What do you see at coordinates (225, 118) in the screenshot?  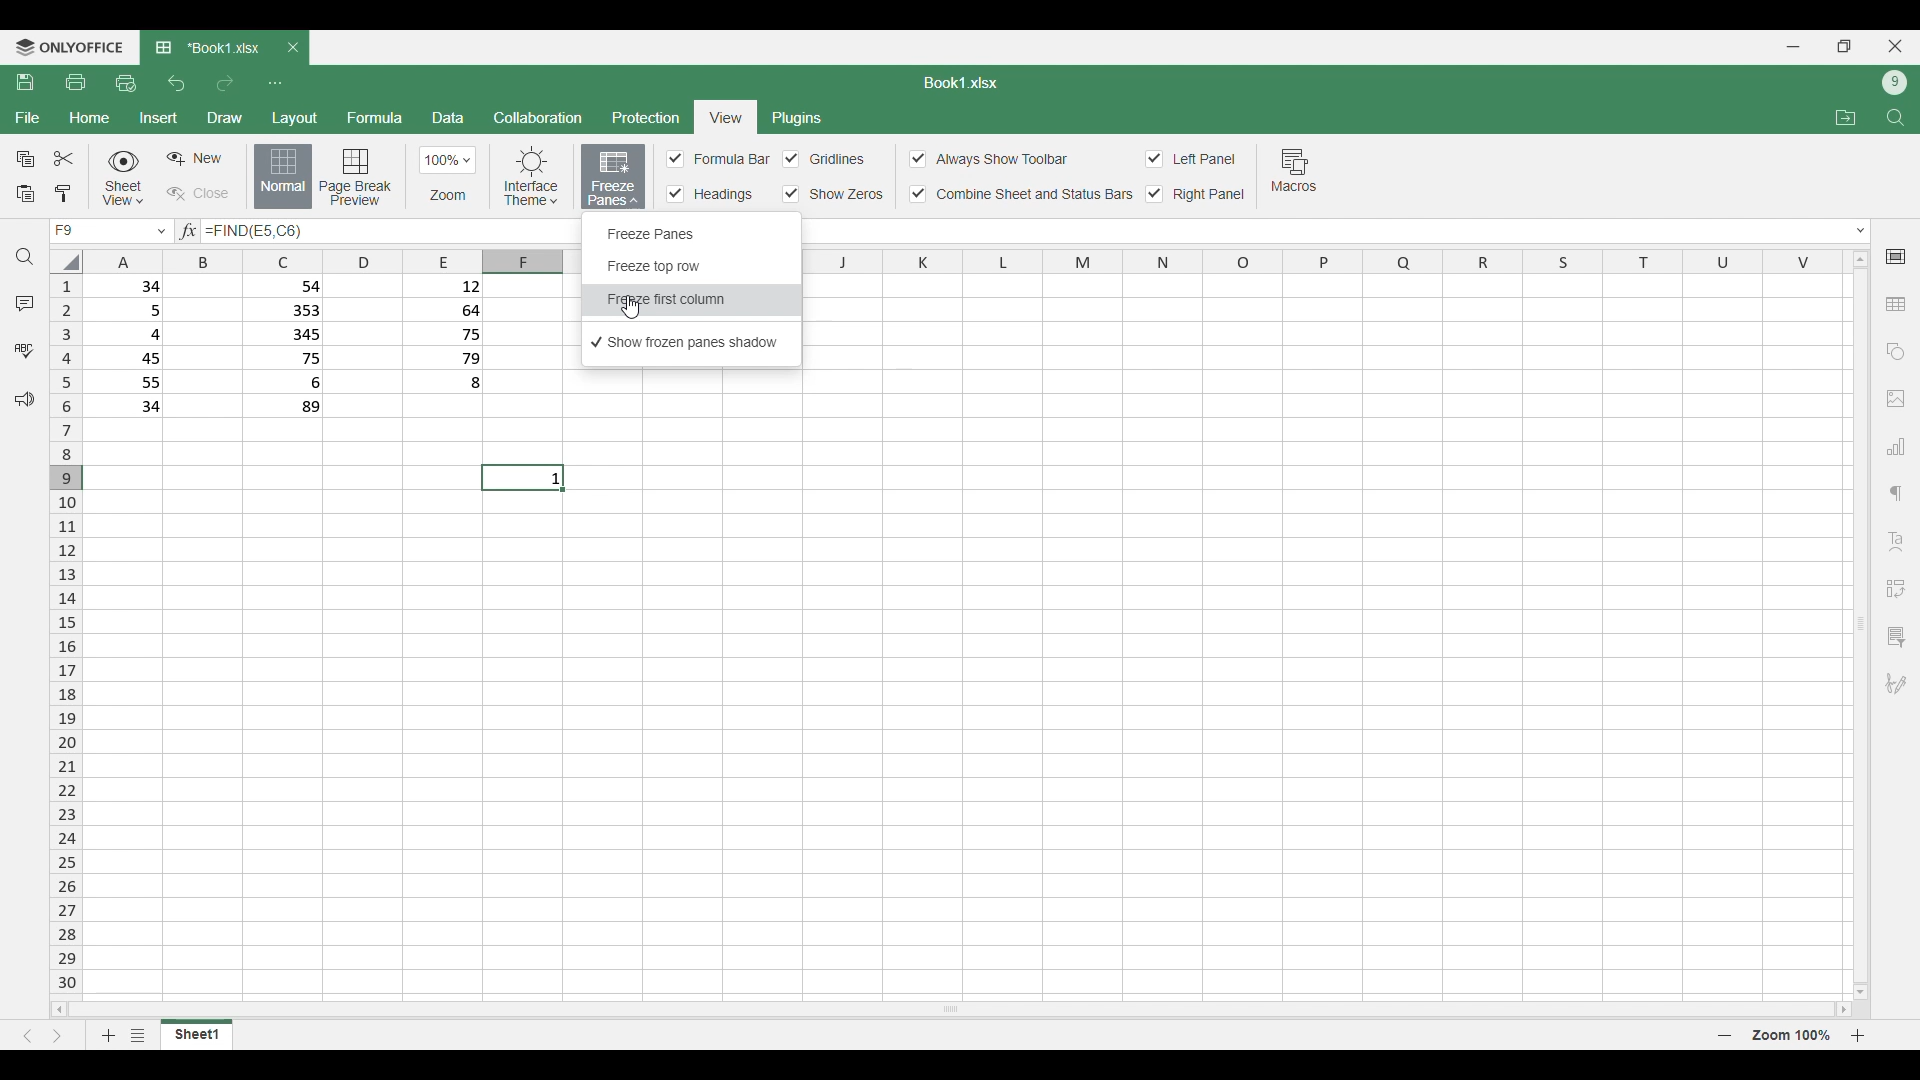 I see `Draw menu` at bounding box center [225, 118].